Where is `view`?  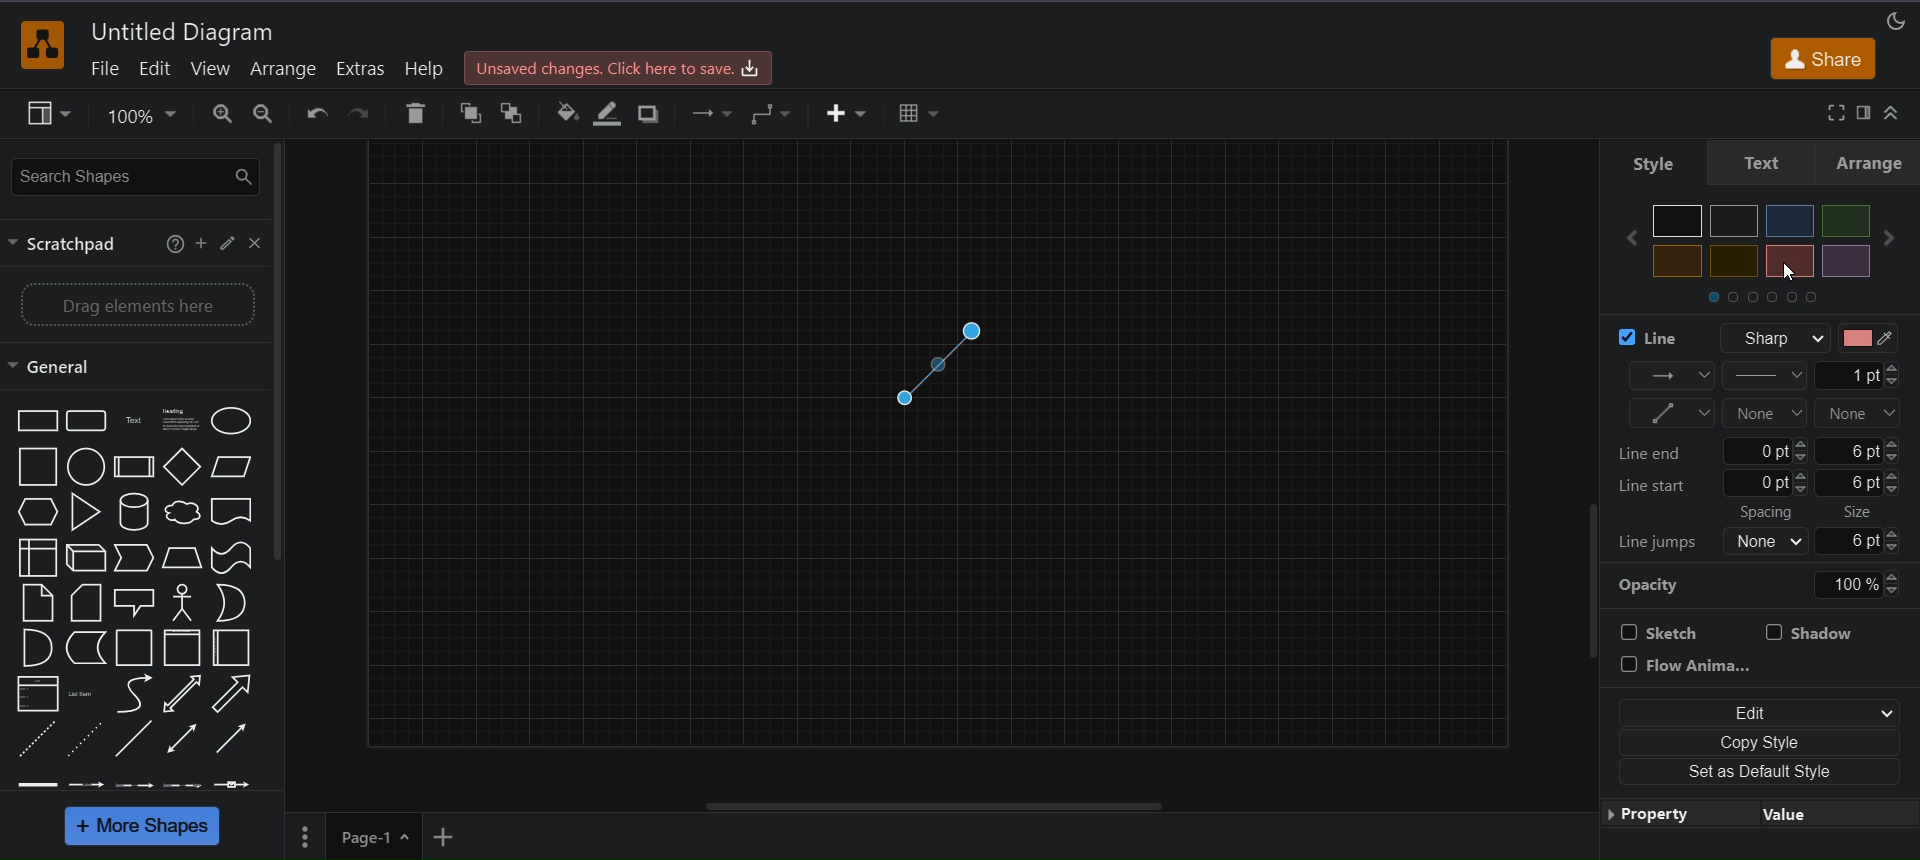 view is located at coordinates (211, 69).